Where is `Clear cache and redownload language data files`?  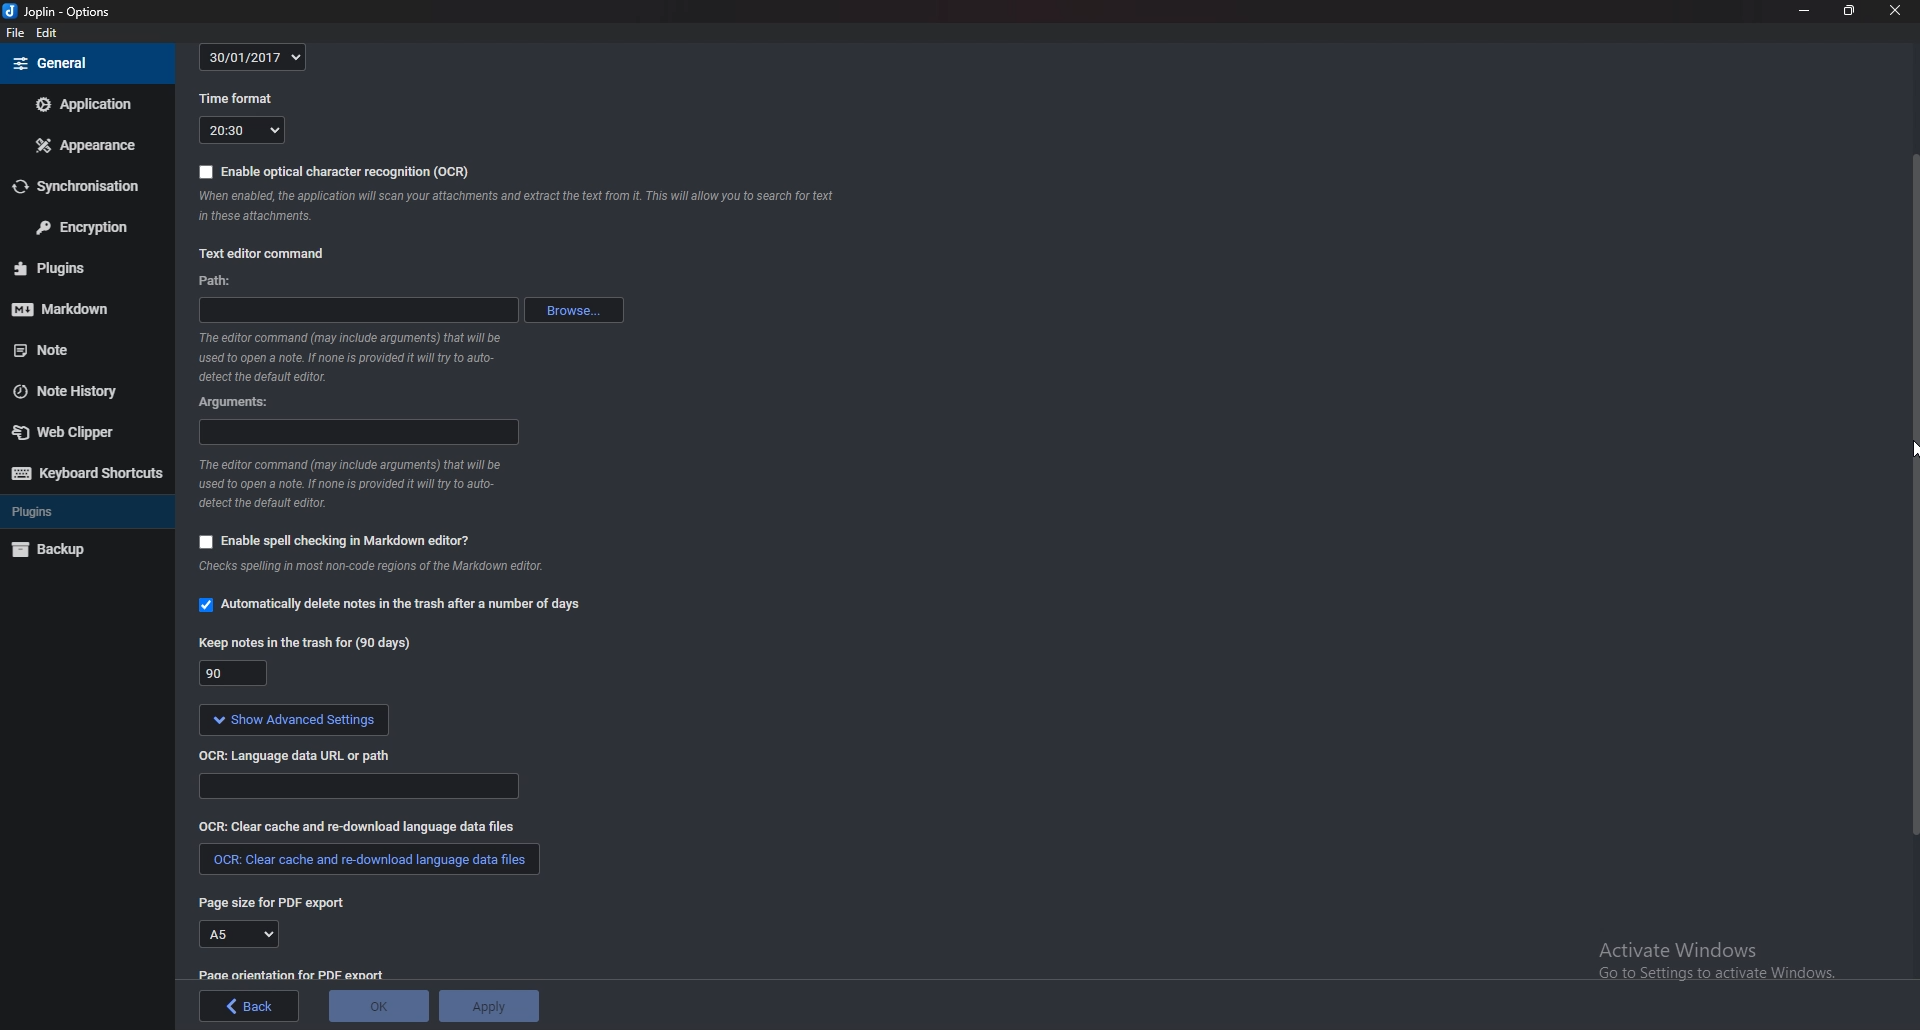
Clear cache and redownload language data files is located at coordinates (358, 828).